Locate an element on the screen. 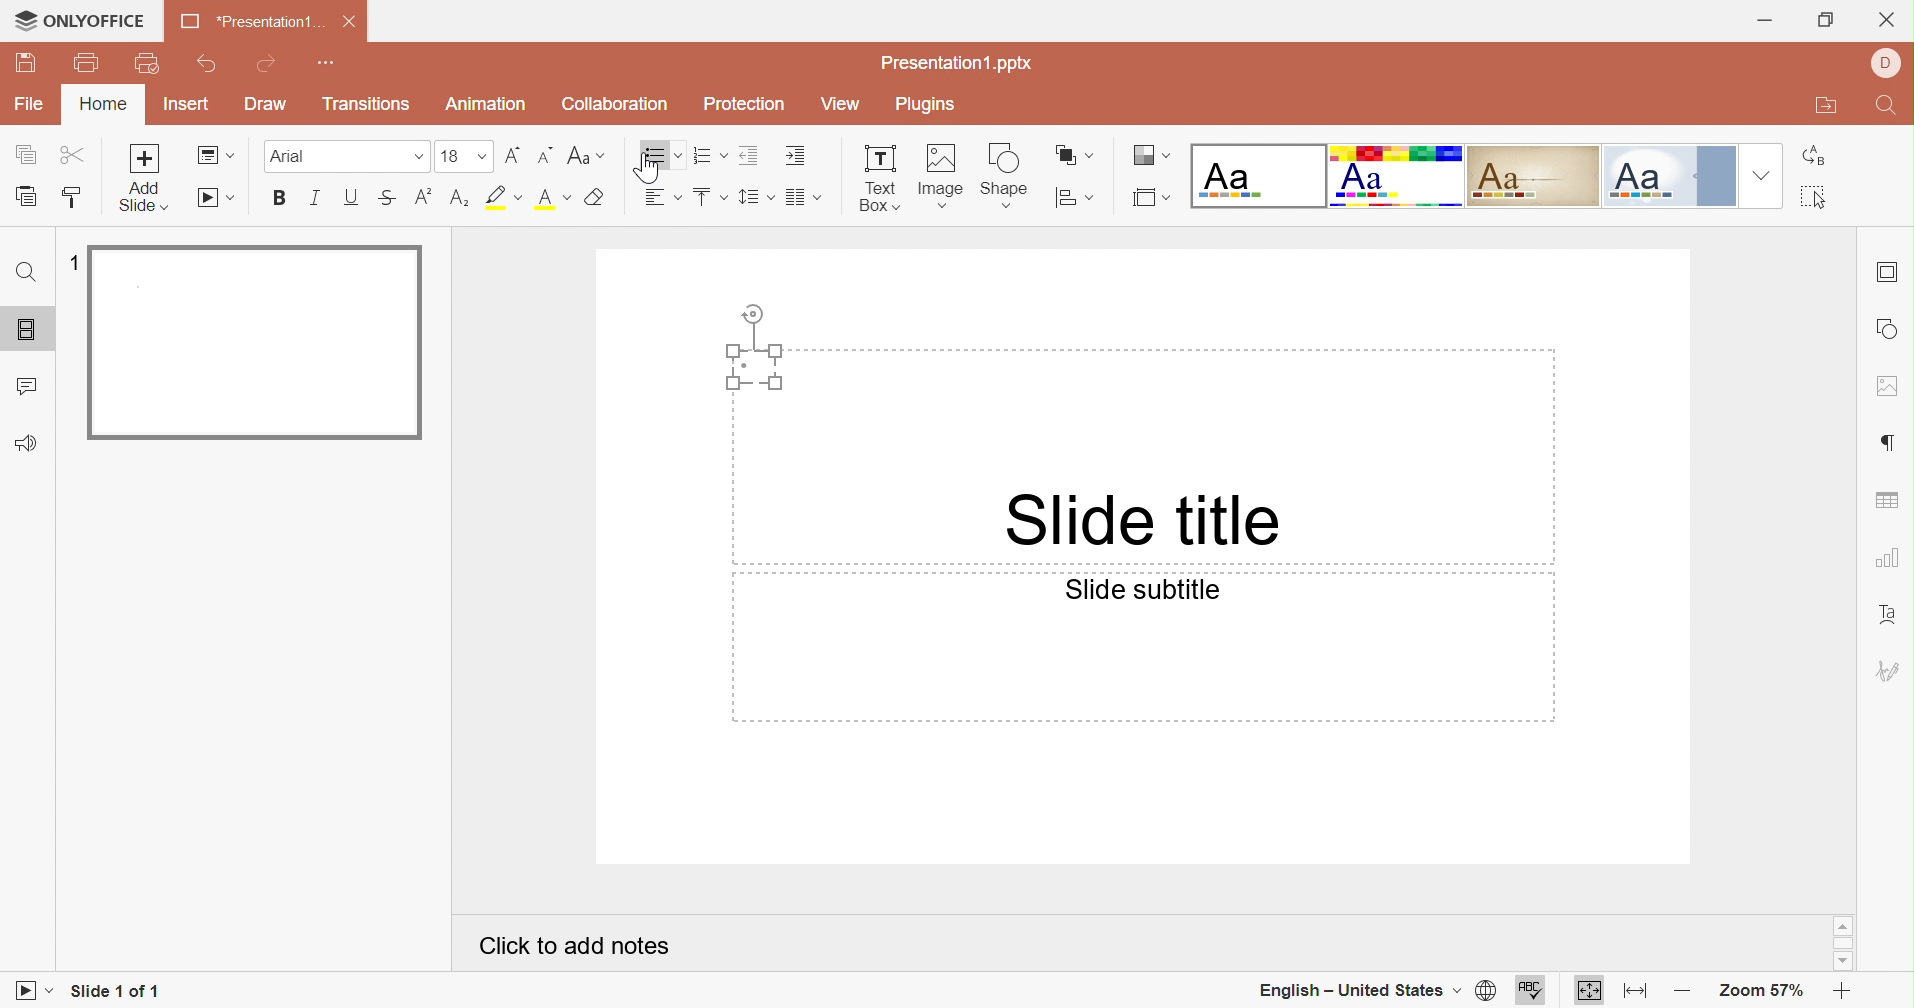 The image size is (1914, 1008). Paste is located at coordinates (27, 199).